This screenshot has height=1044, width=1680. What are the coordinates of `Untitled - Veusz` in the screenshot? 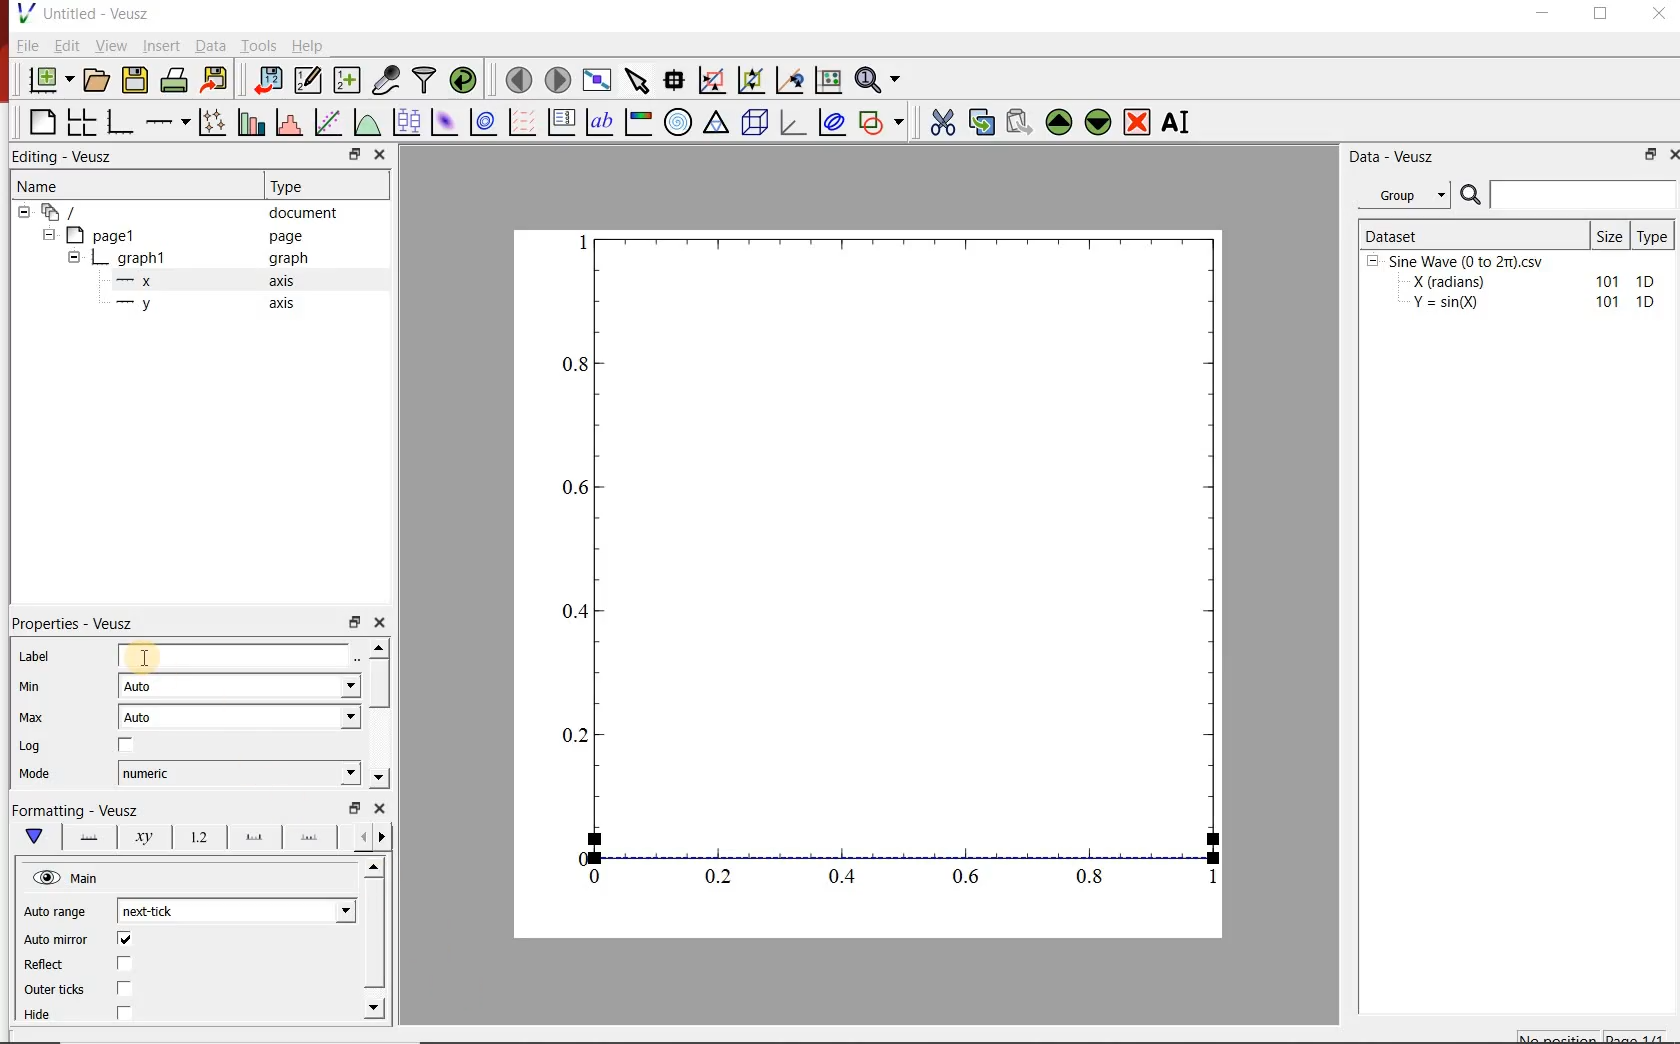 It's located at (98, 13).